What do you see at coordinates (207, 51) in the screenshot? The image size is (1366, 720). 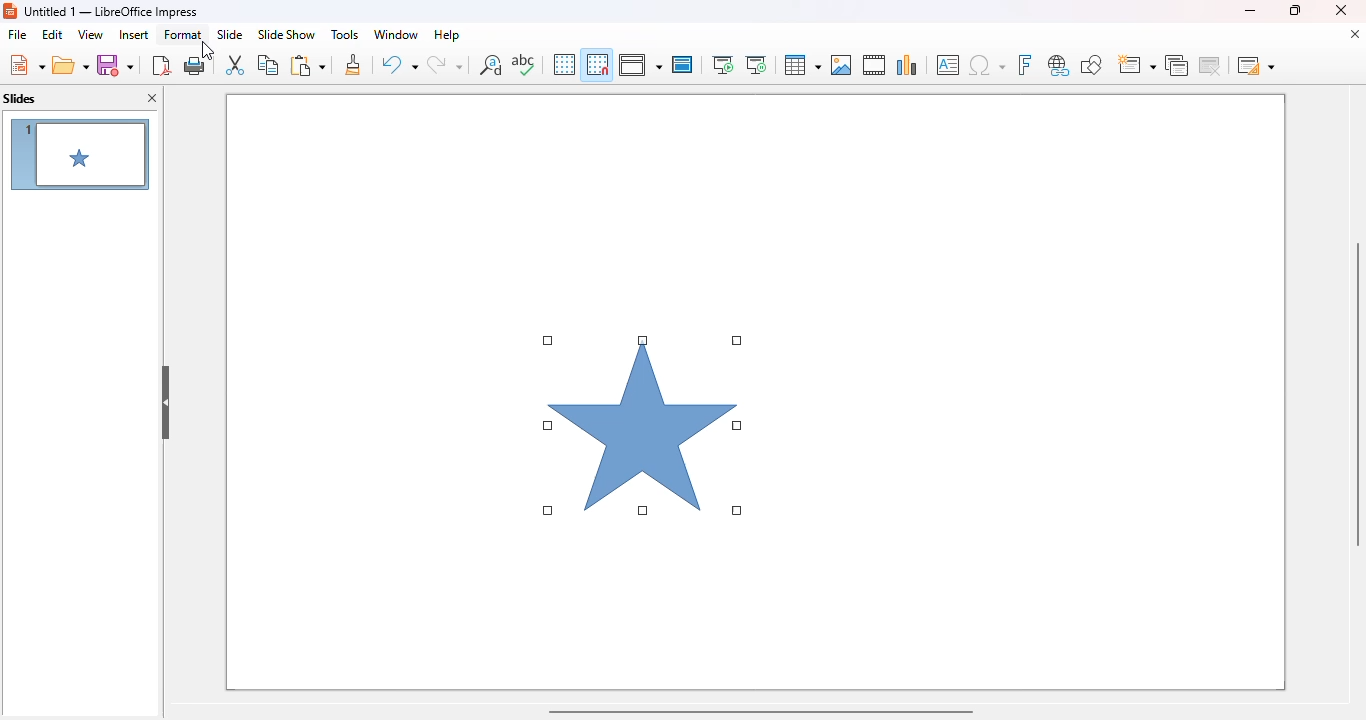 I see `cursor` at bounding box center [207, 51].